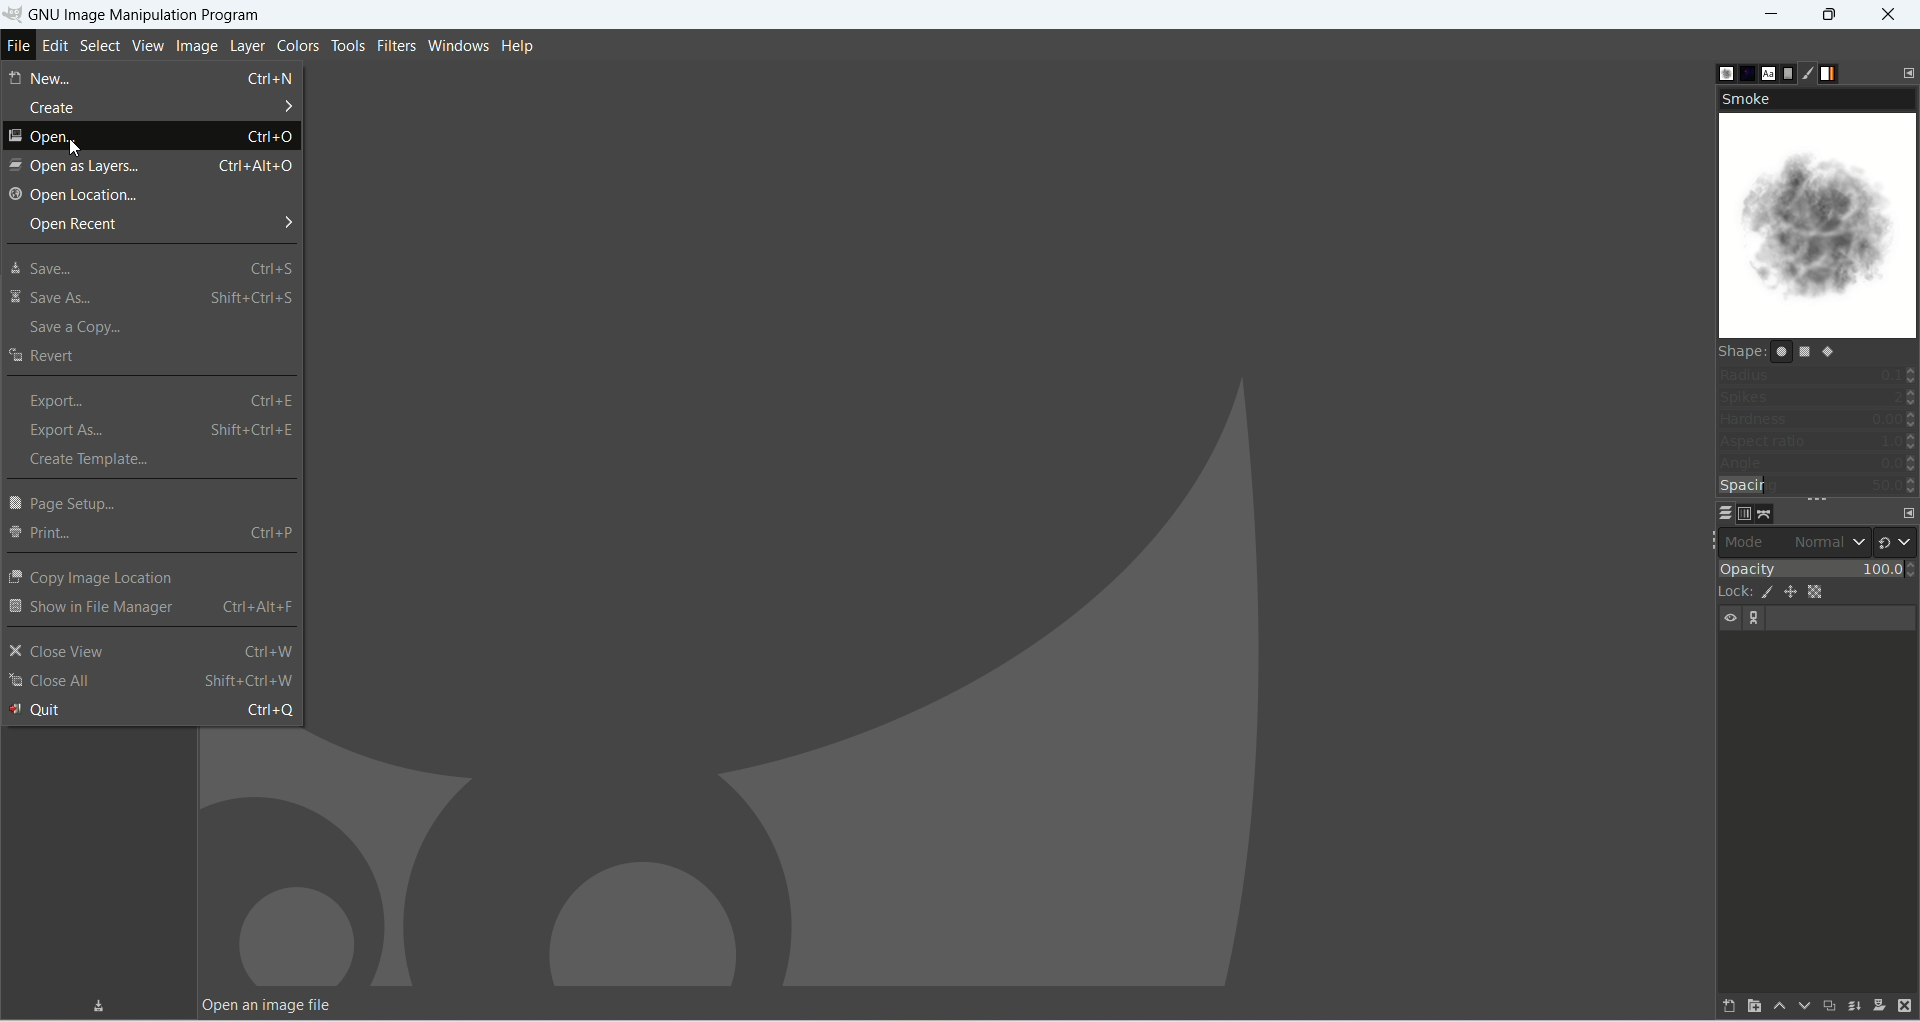 This screenshot has height=1022, width=1920. I want to click on lock, so click(1729, 593).